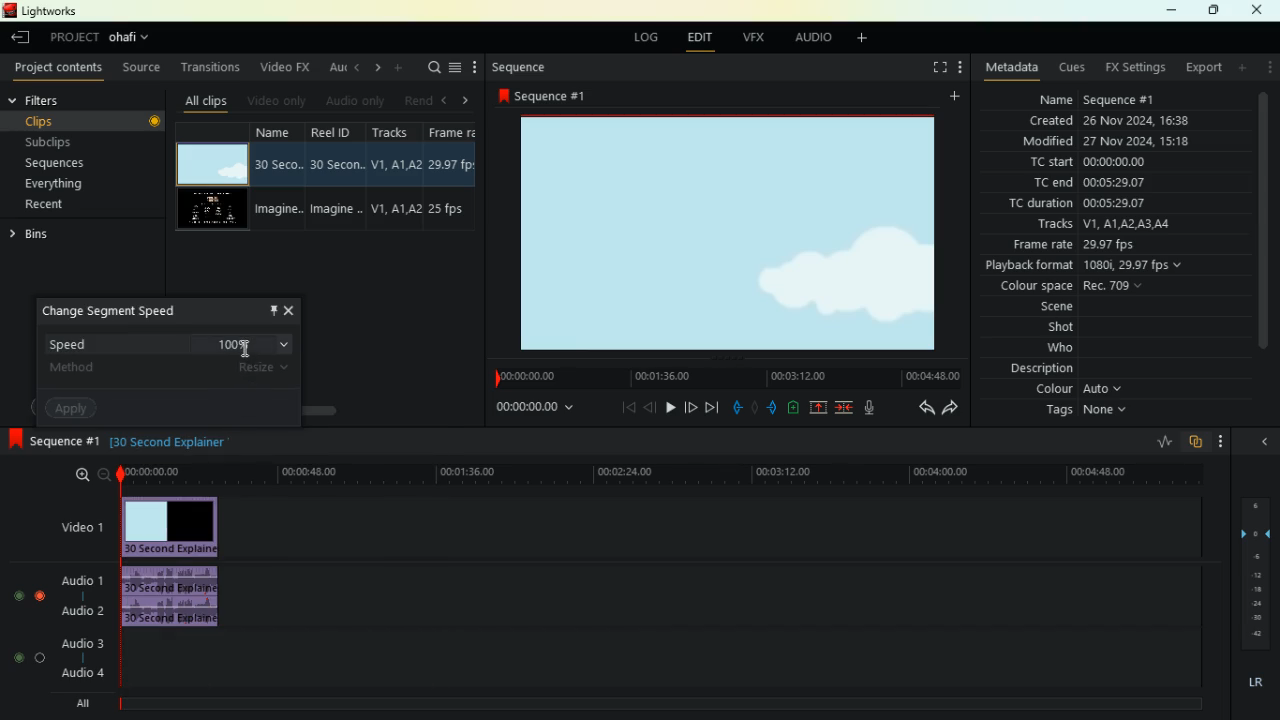  Describe the element at coordinates (734, 408) in the screenshot. I see `pull` at that location.